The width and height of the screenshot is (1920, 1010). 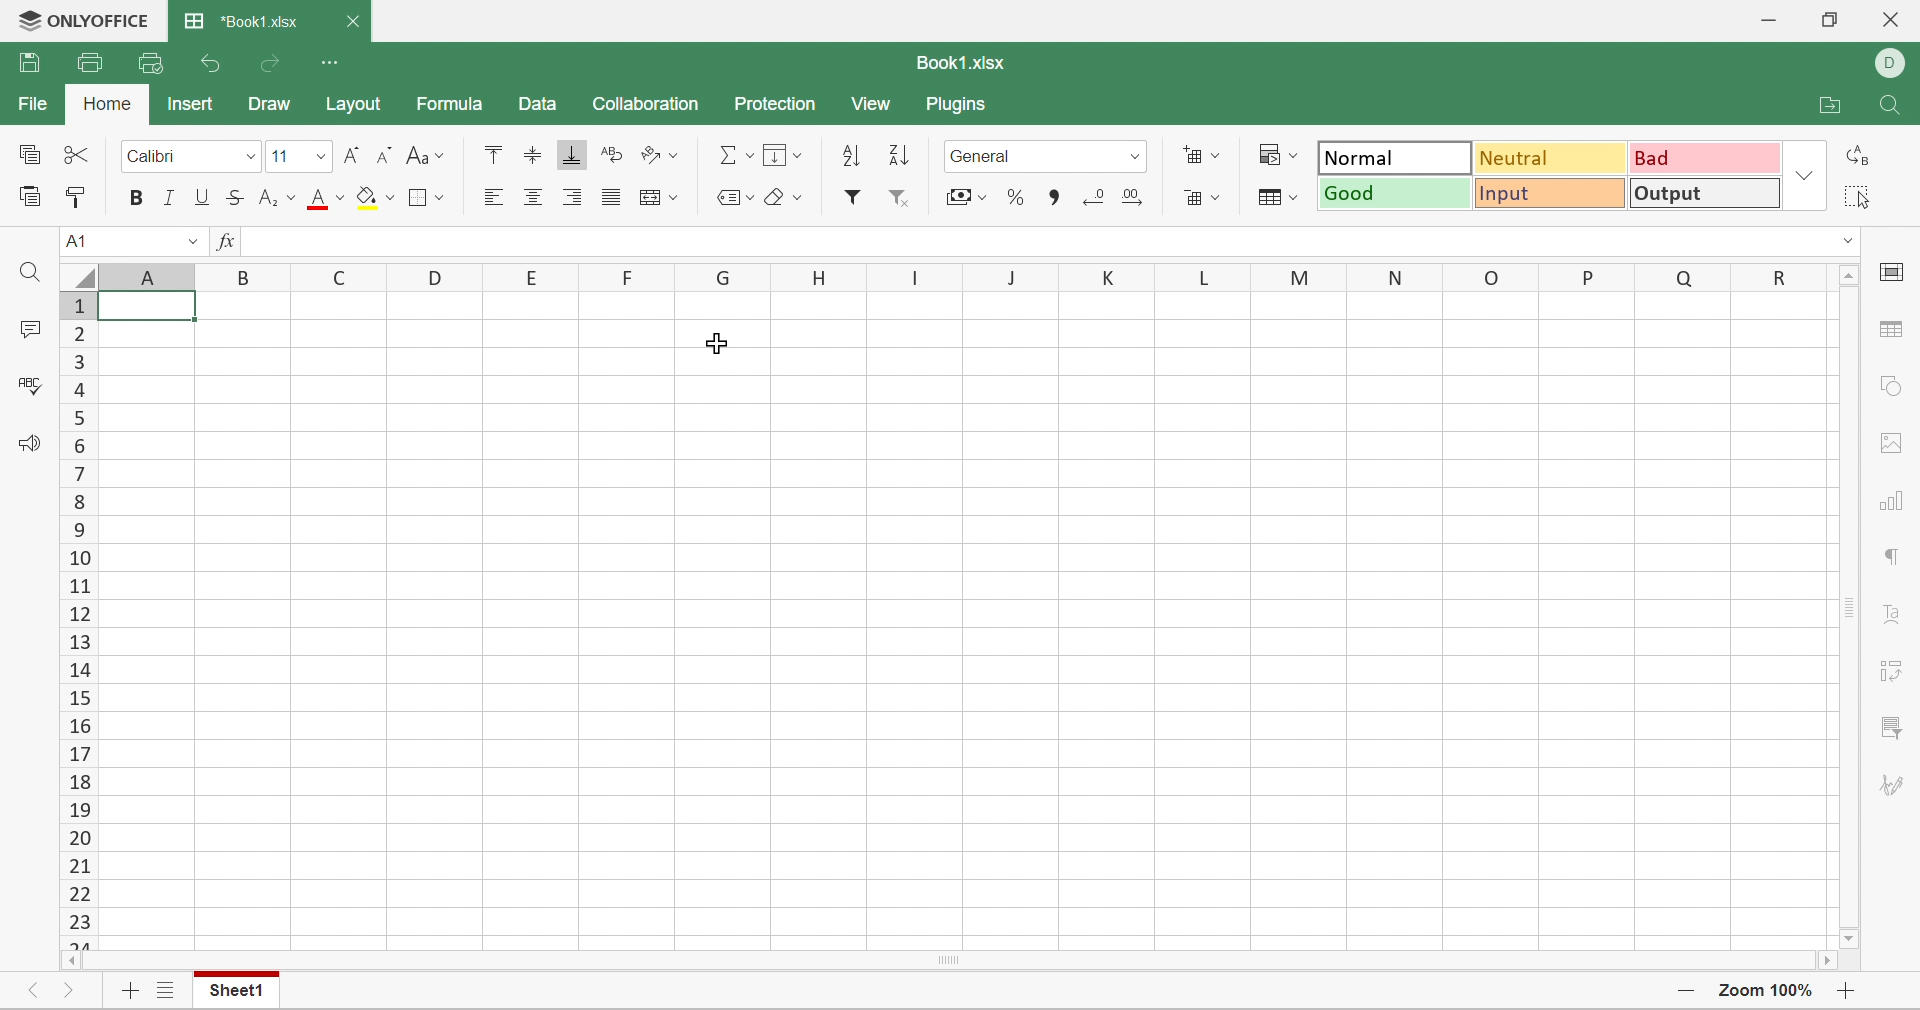 What do you see at coordinates (190, 103) in the screenshot?
I see `Insert` at bounding box center [190, 103].